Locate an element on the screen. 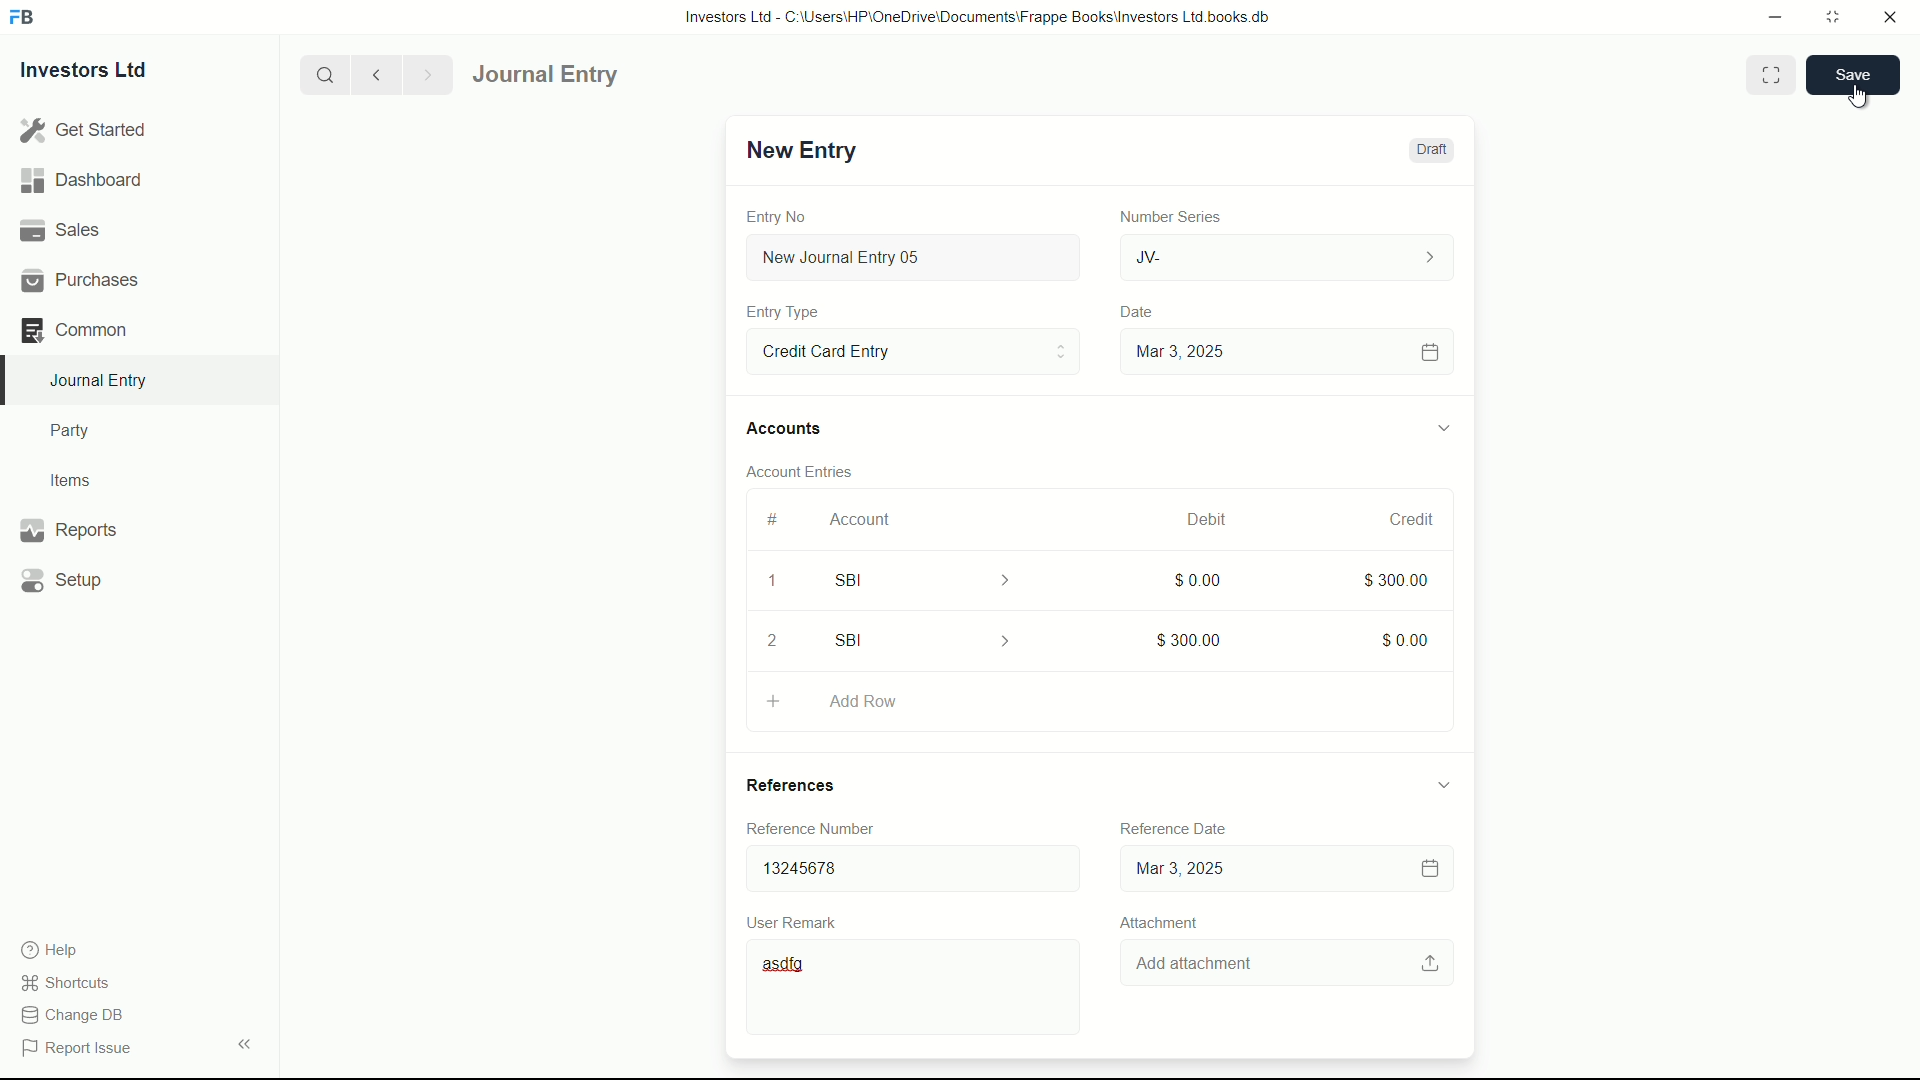 Image resolution: width=1920 pixels, height=1080 pixels. Account Entries is located at coordinates (808, 468).